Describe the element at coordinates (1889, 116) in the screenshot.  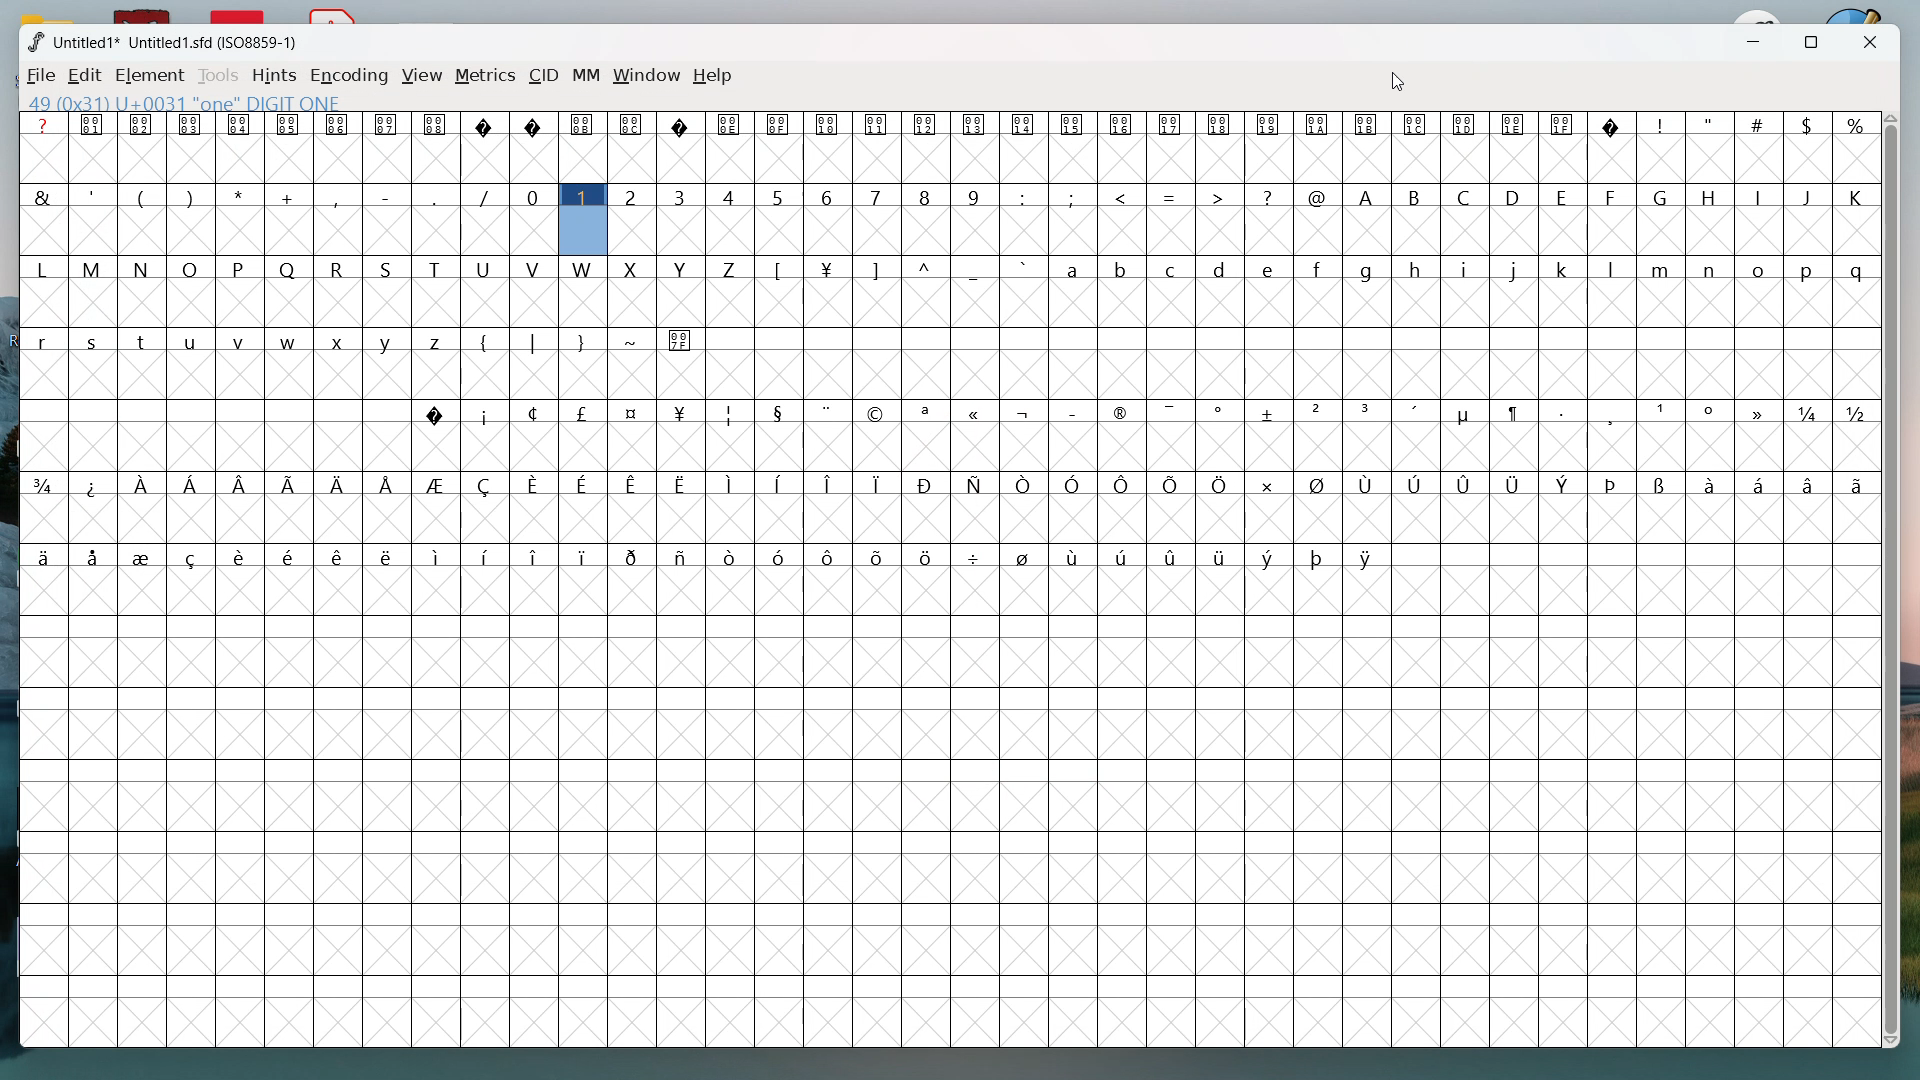
I see `scroll up` at that location.